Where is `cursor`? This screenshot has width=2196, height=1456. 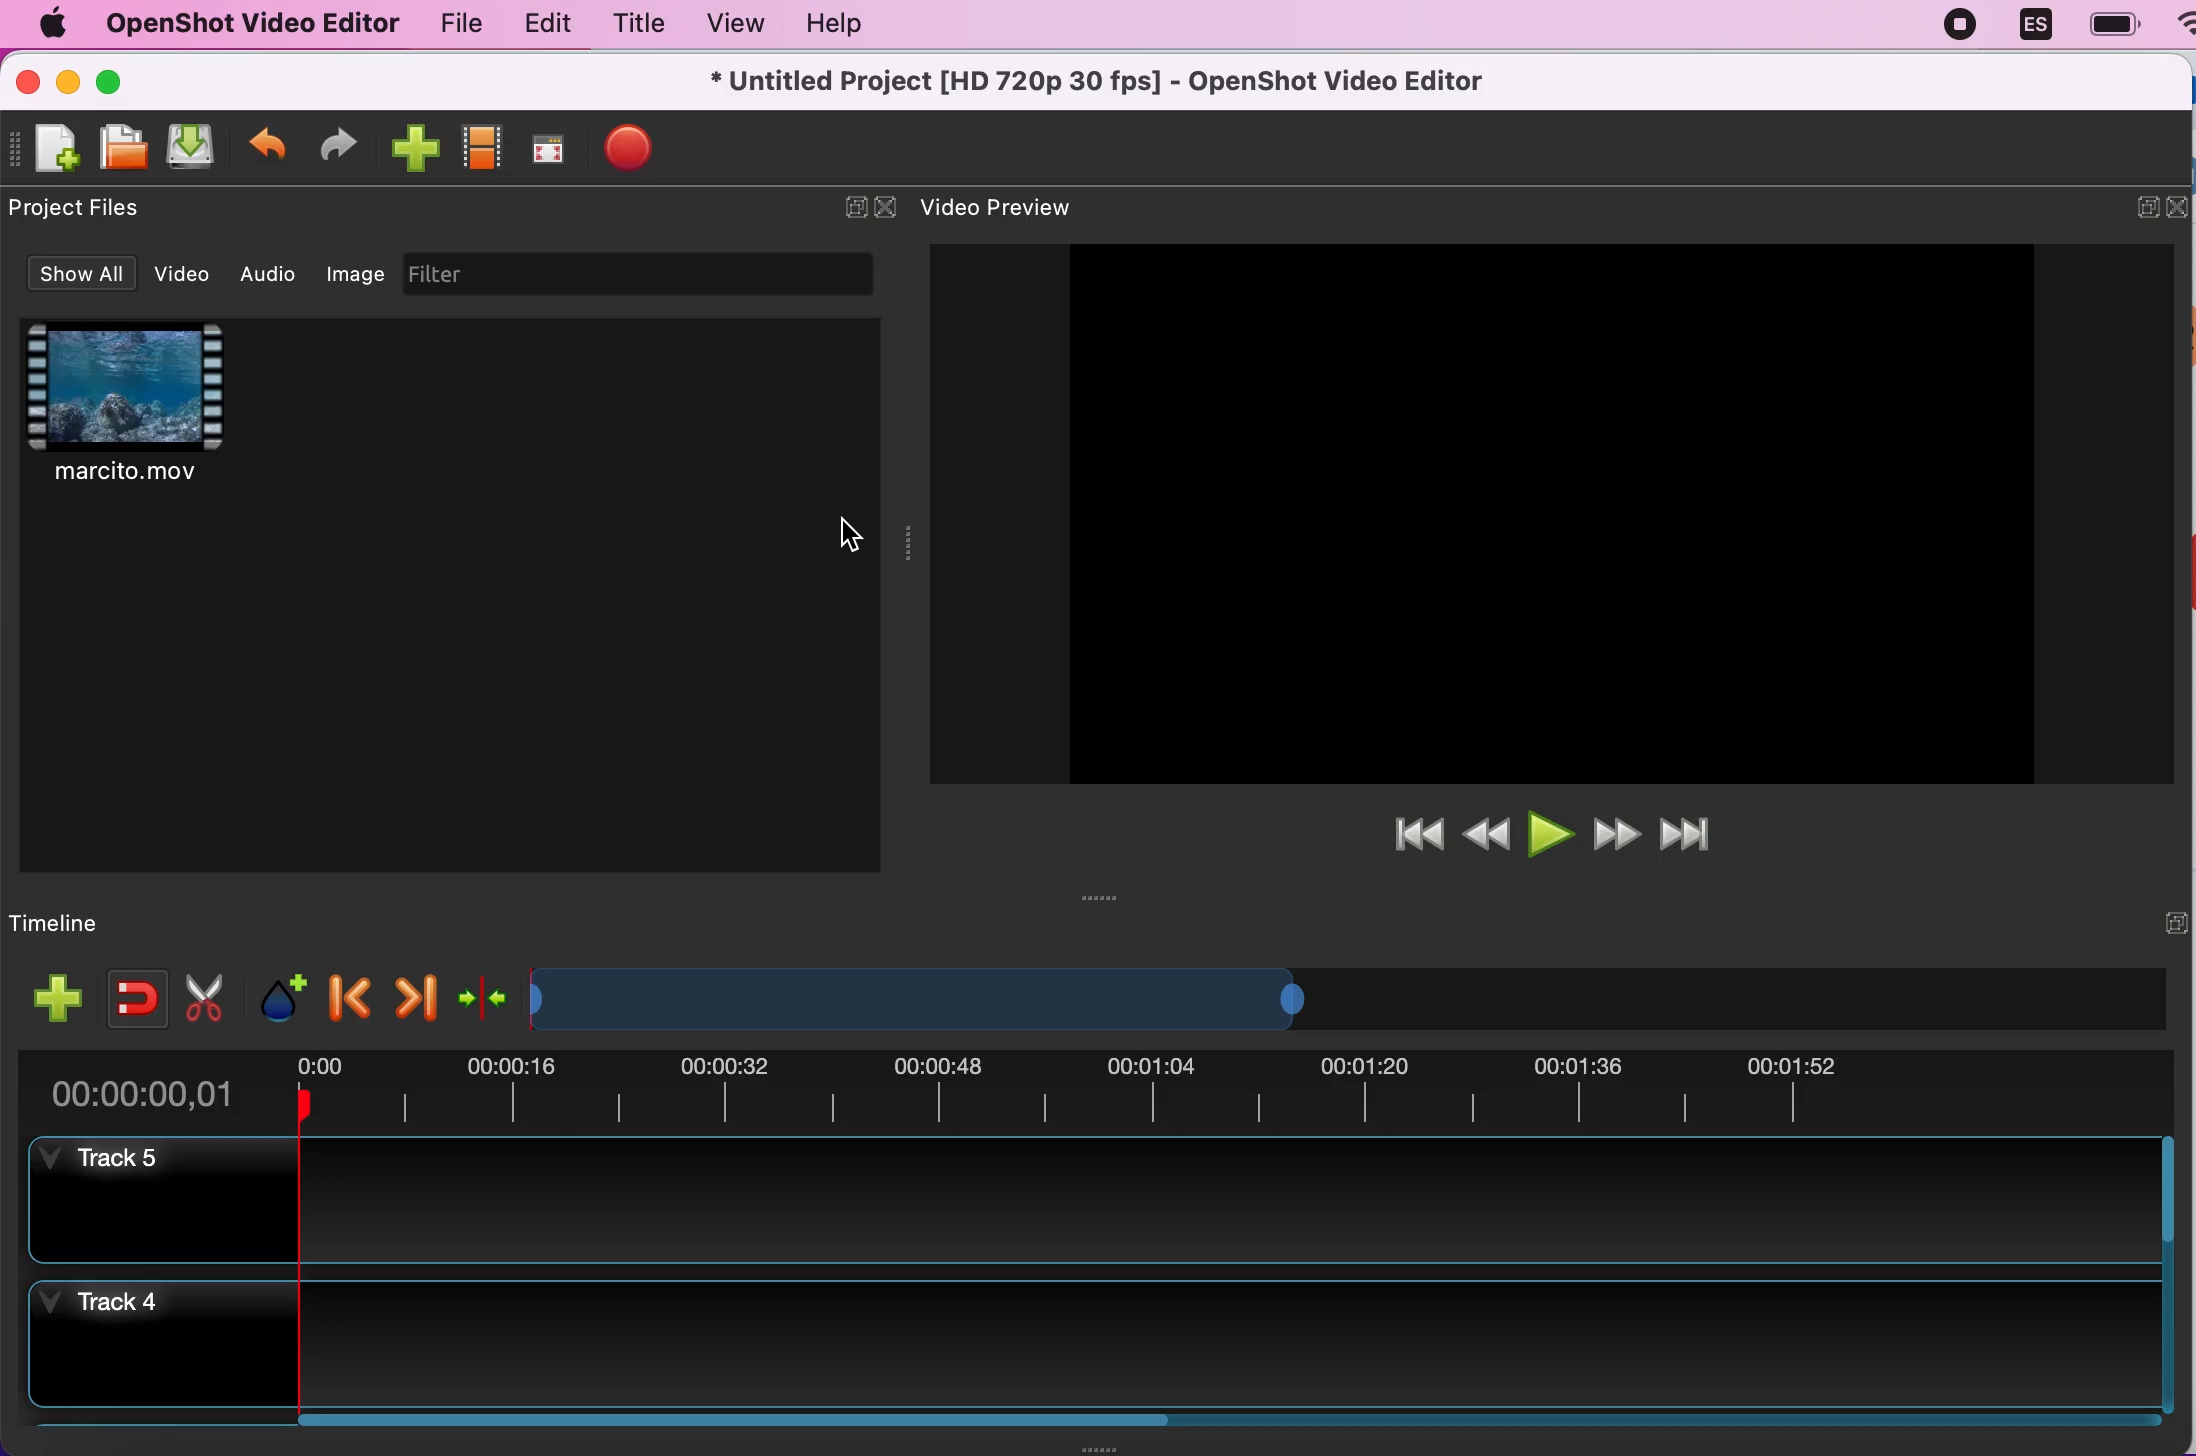 cursor is located at coordinates (849, 537).